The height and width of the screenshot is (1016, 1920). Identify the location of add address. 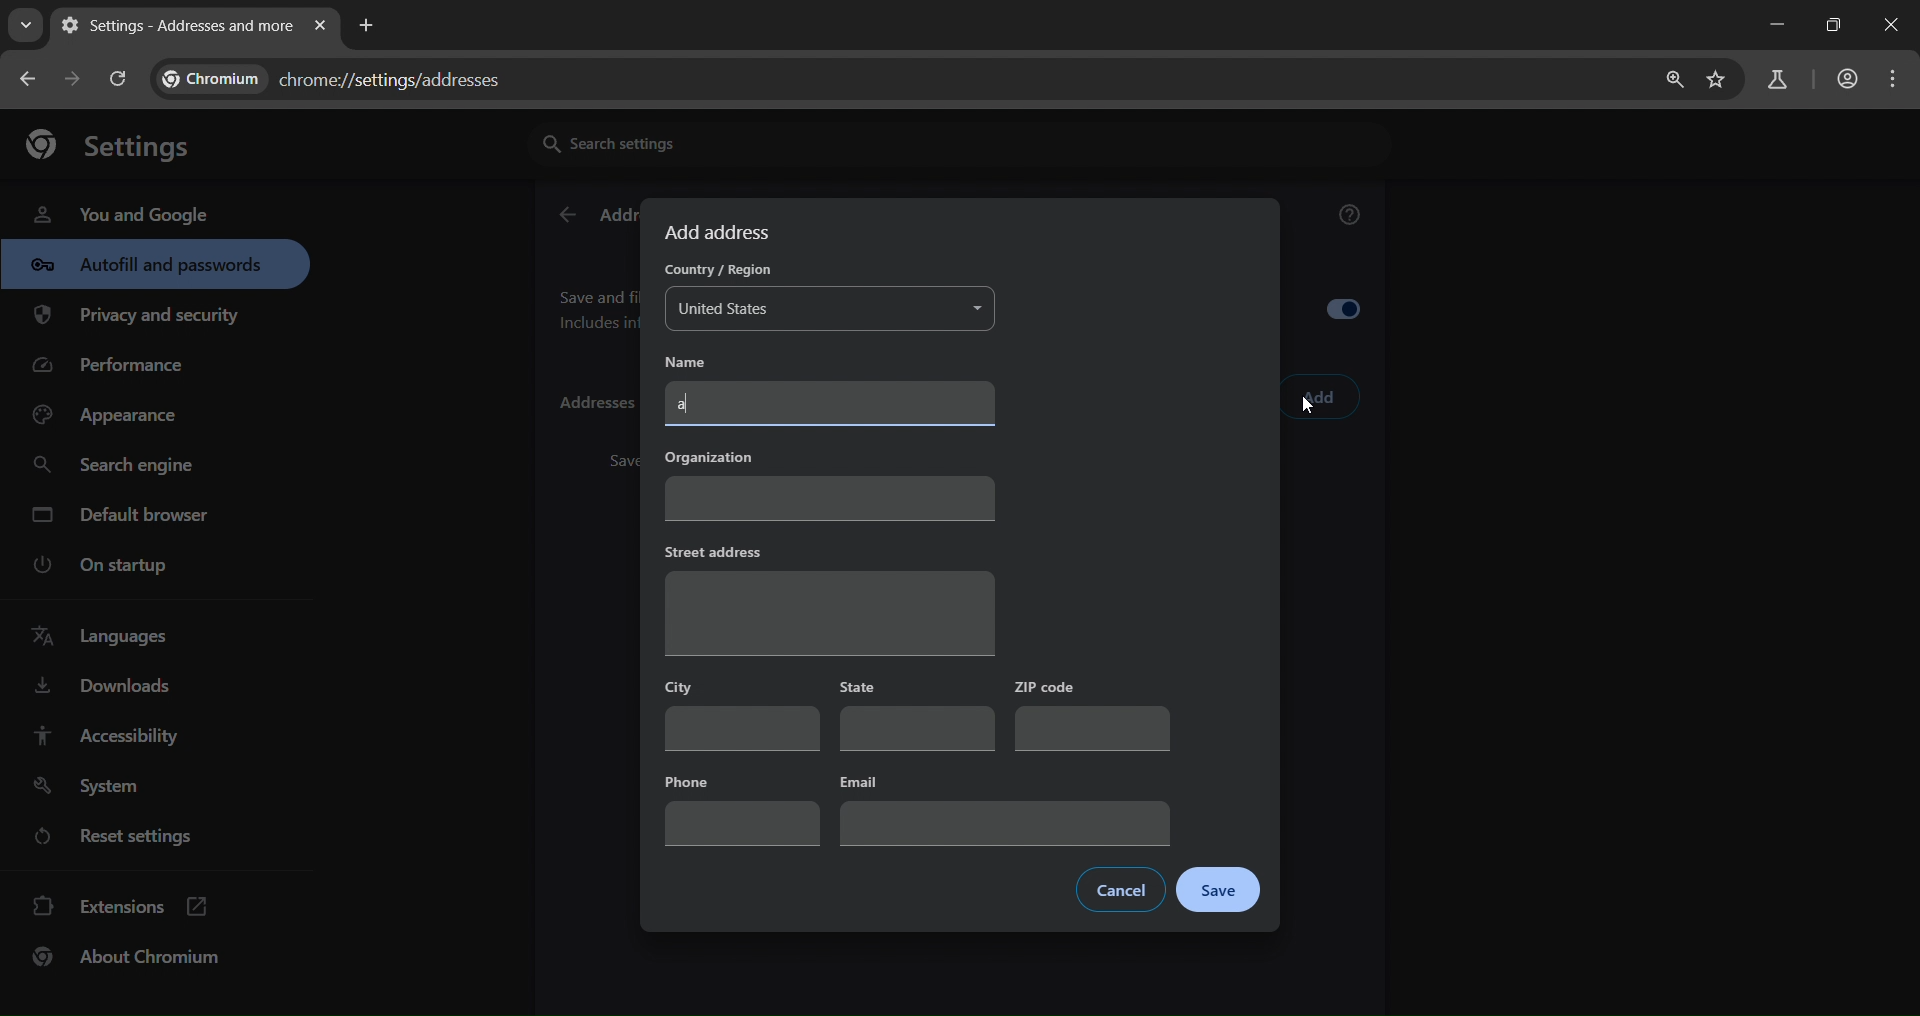
(721, 232).